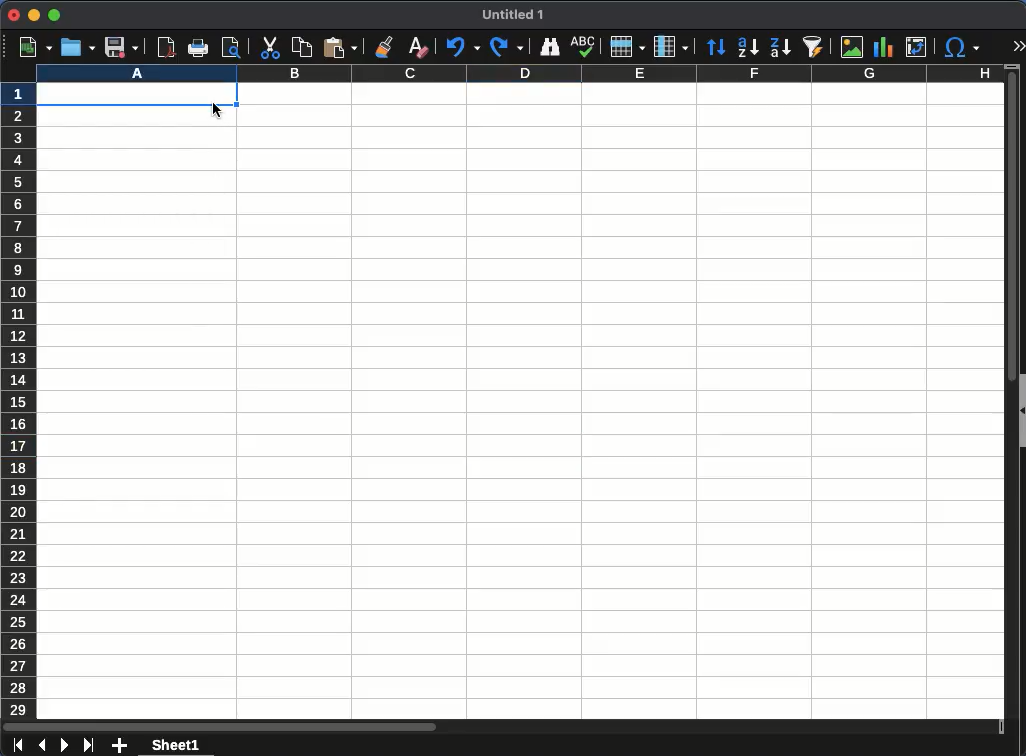  What do you see at coordinates (883, 47) in the screenshot?
I see `chart` at bounding box center [883, 47].